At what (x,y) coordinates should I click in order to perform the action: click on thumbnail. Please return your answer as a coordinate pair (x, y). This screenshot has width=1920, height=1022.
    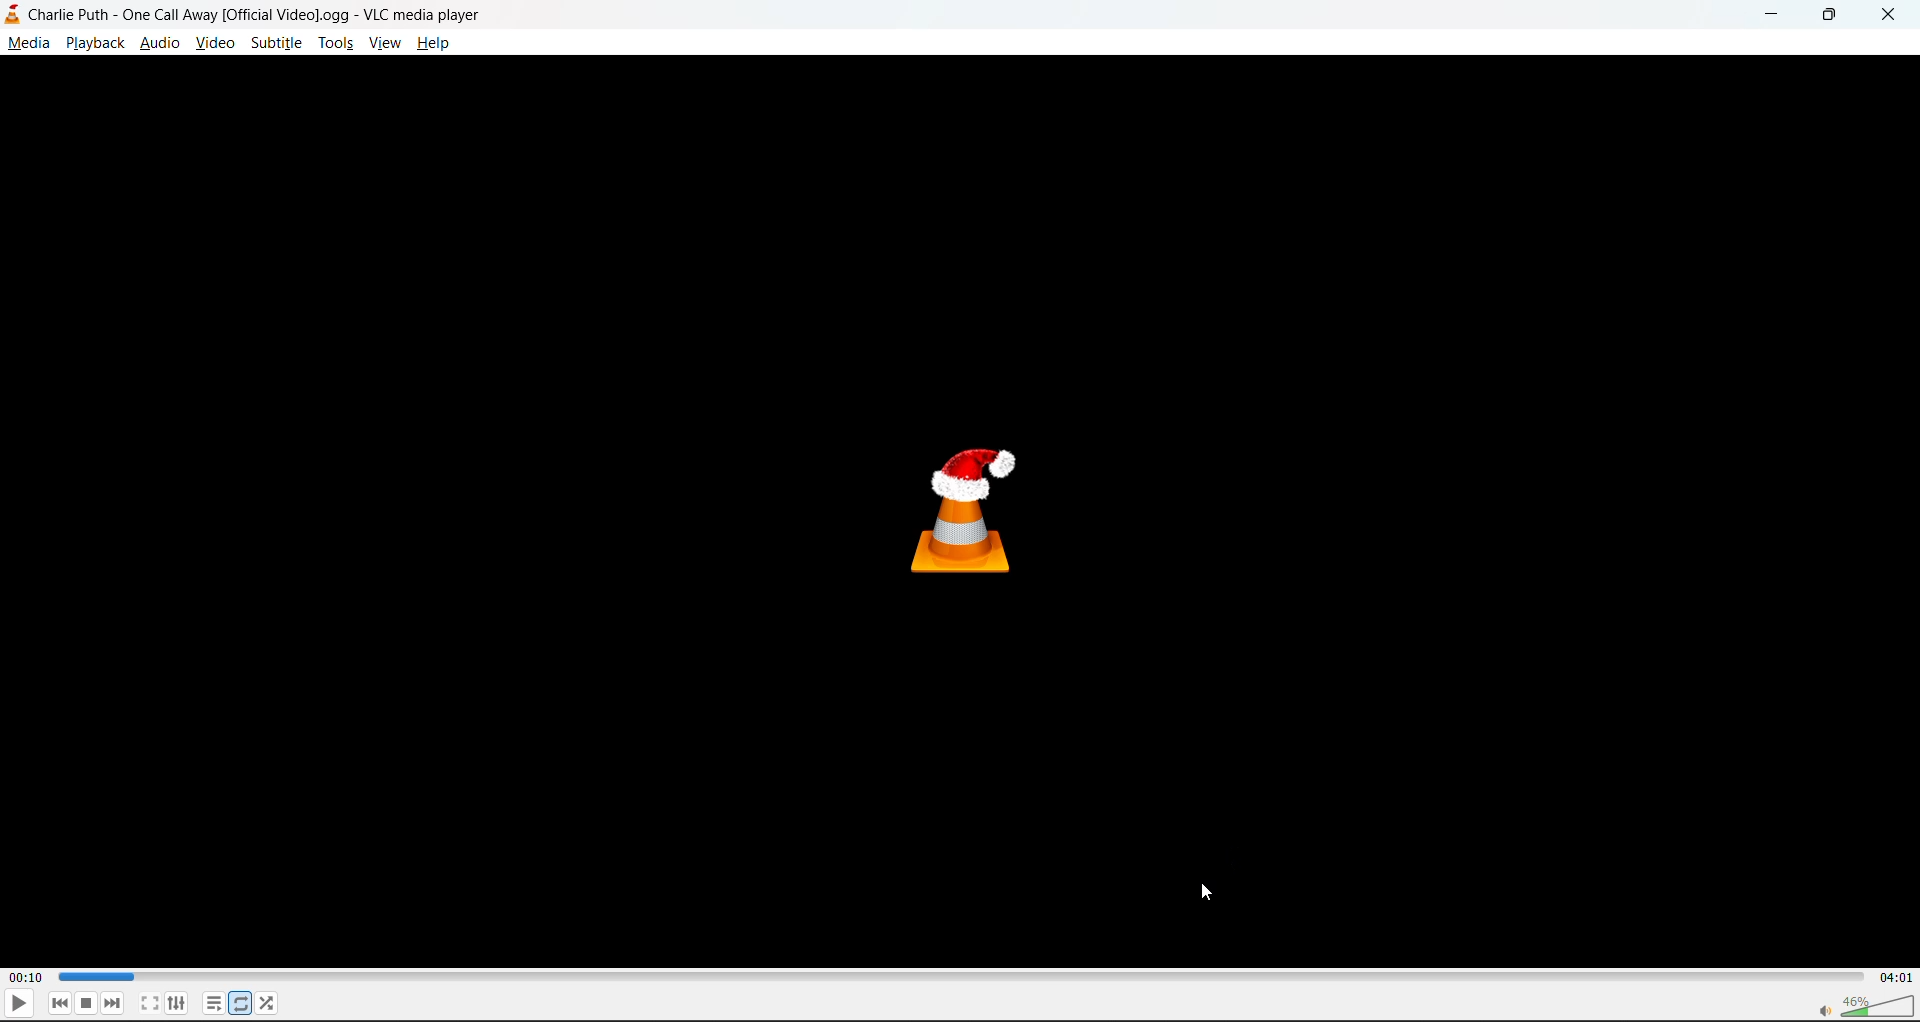
    Looking at the image, I should click on (964, 505).